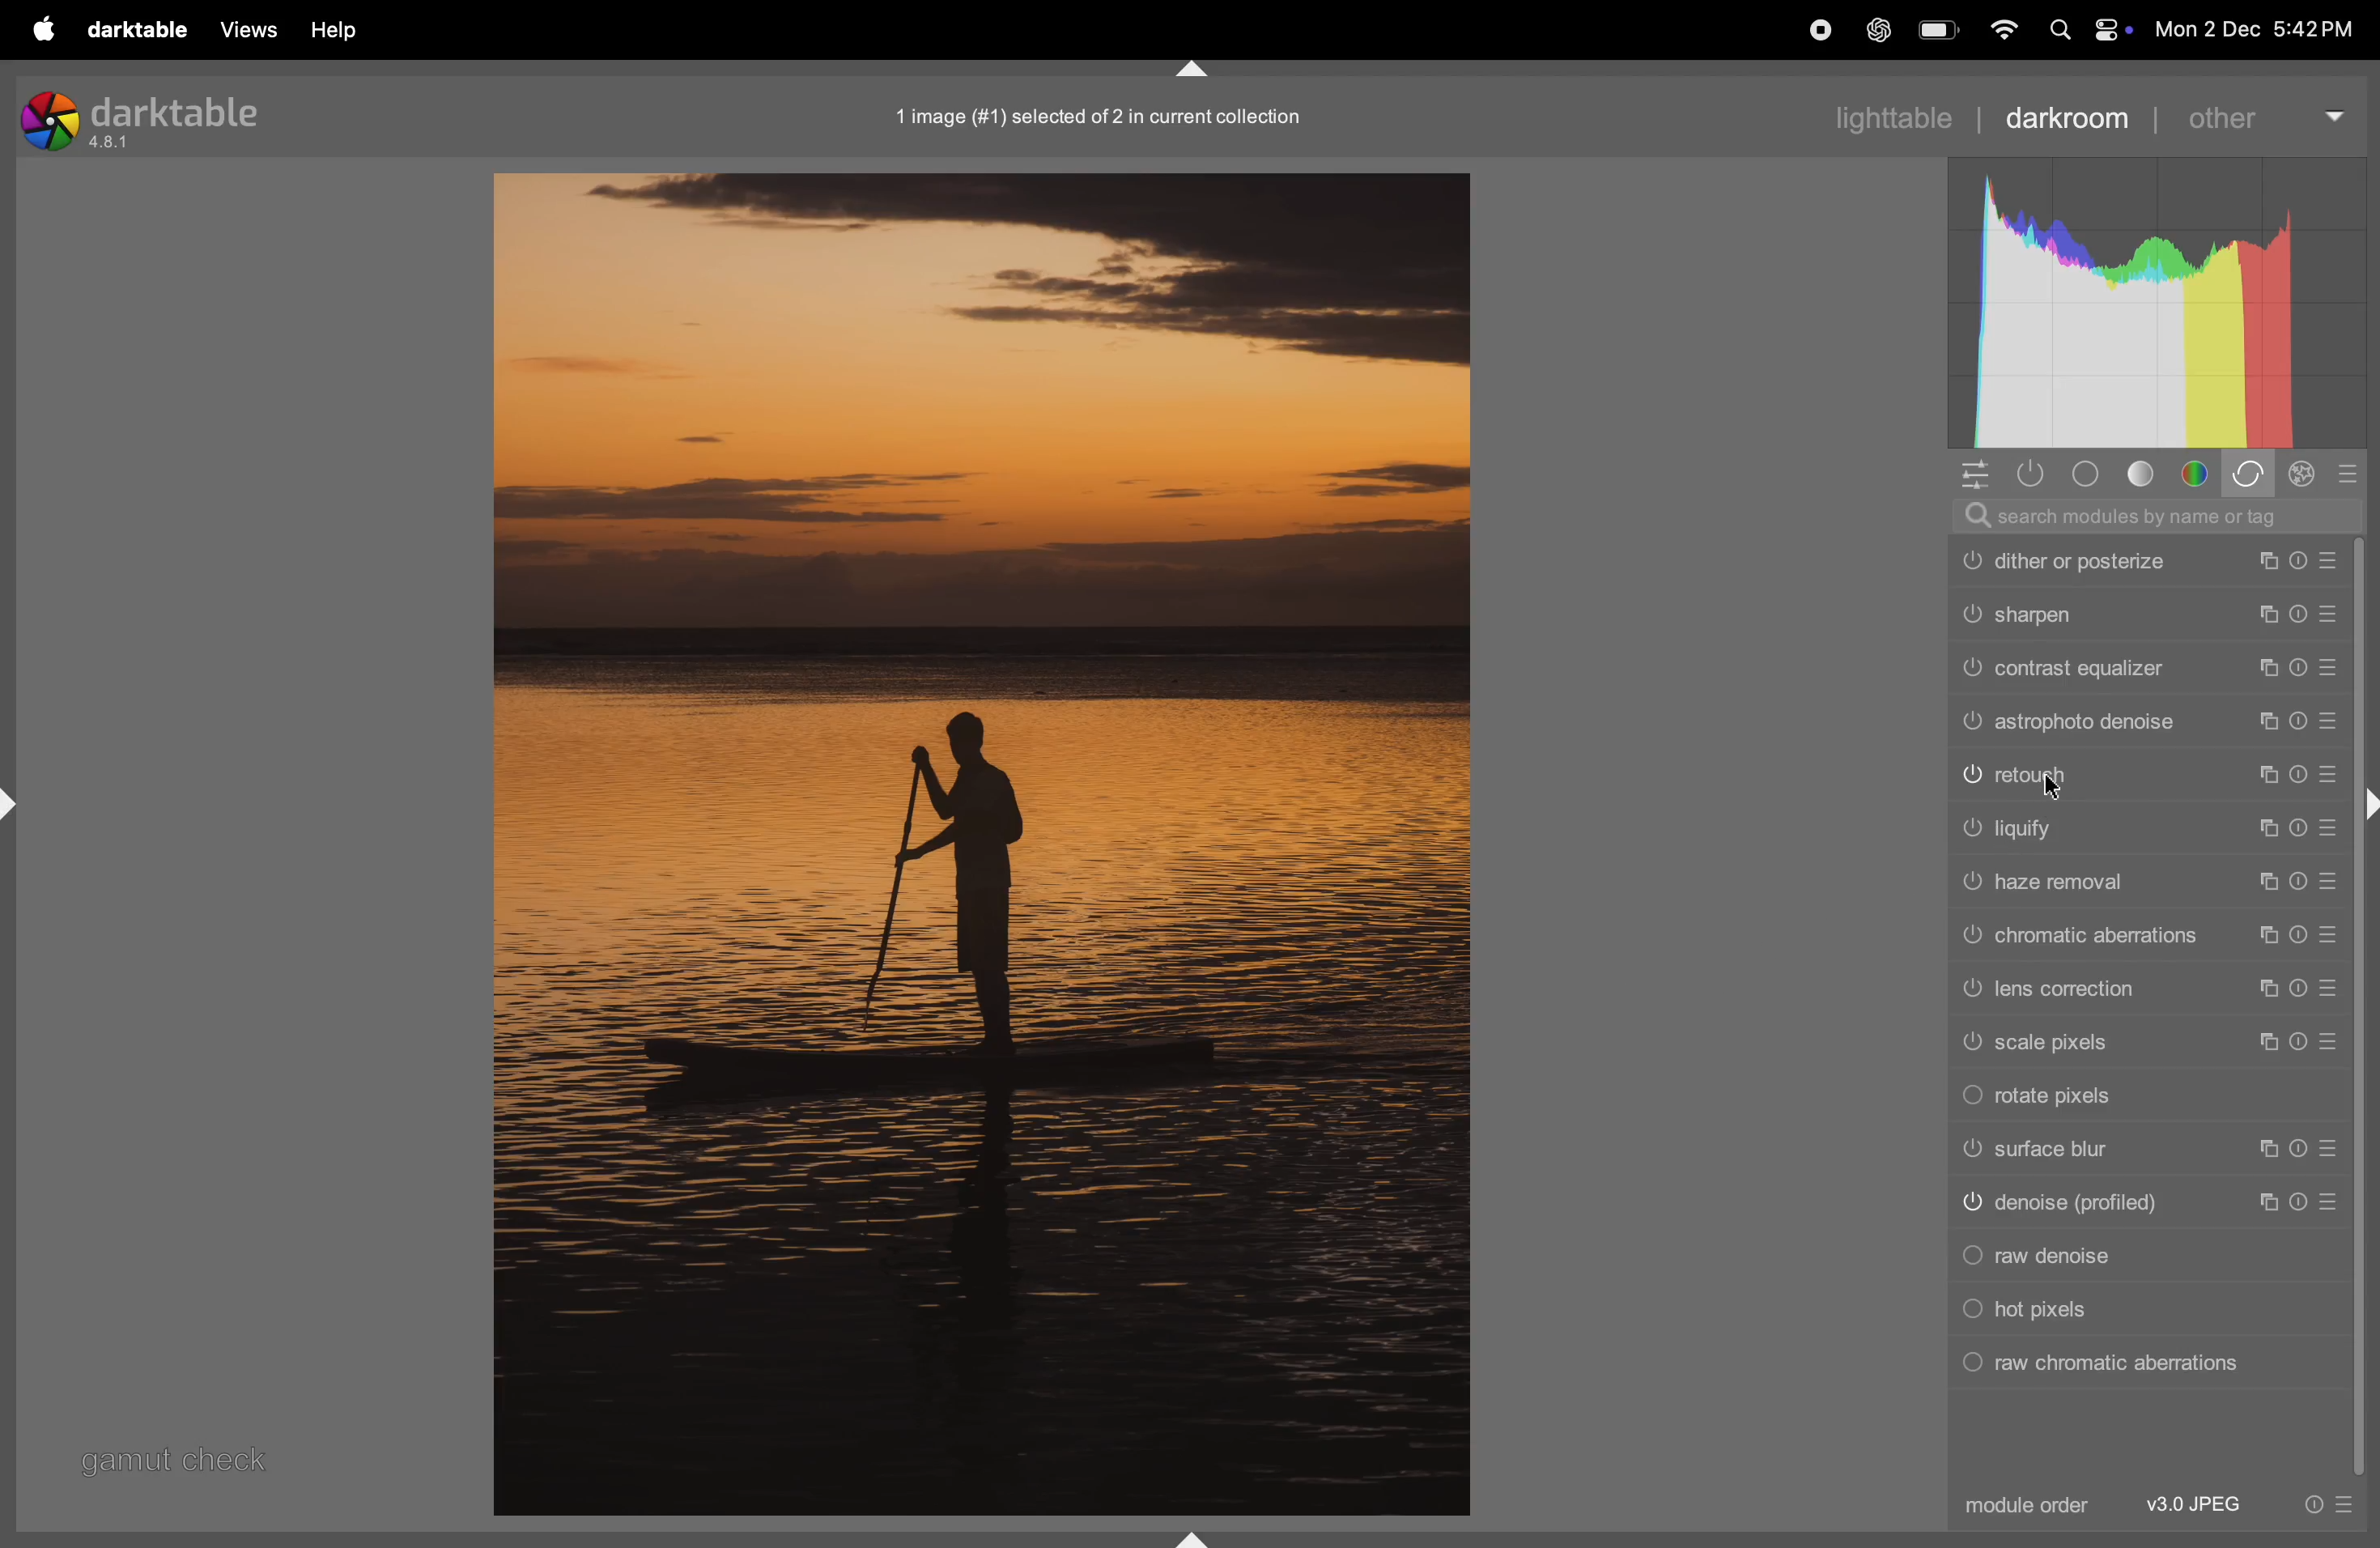 The image size is (2380, 1548). Describe the element at coordinates (2153, 302) in the screenshot. I see `histogram` at that location.